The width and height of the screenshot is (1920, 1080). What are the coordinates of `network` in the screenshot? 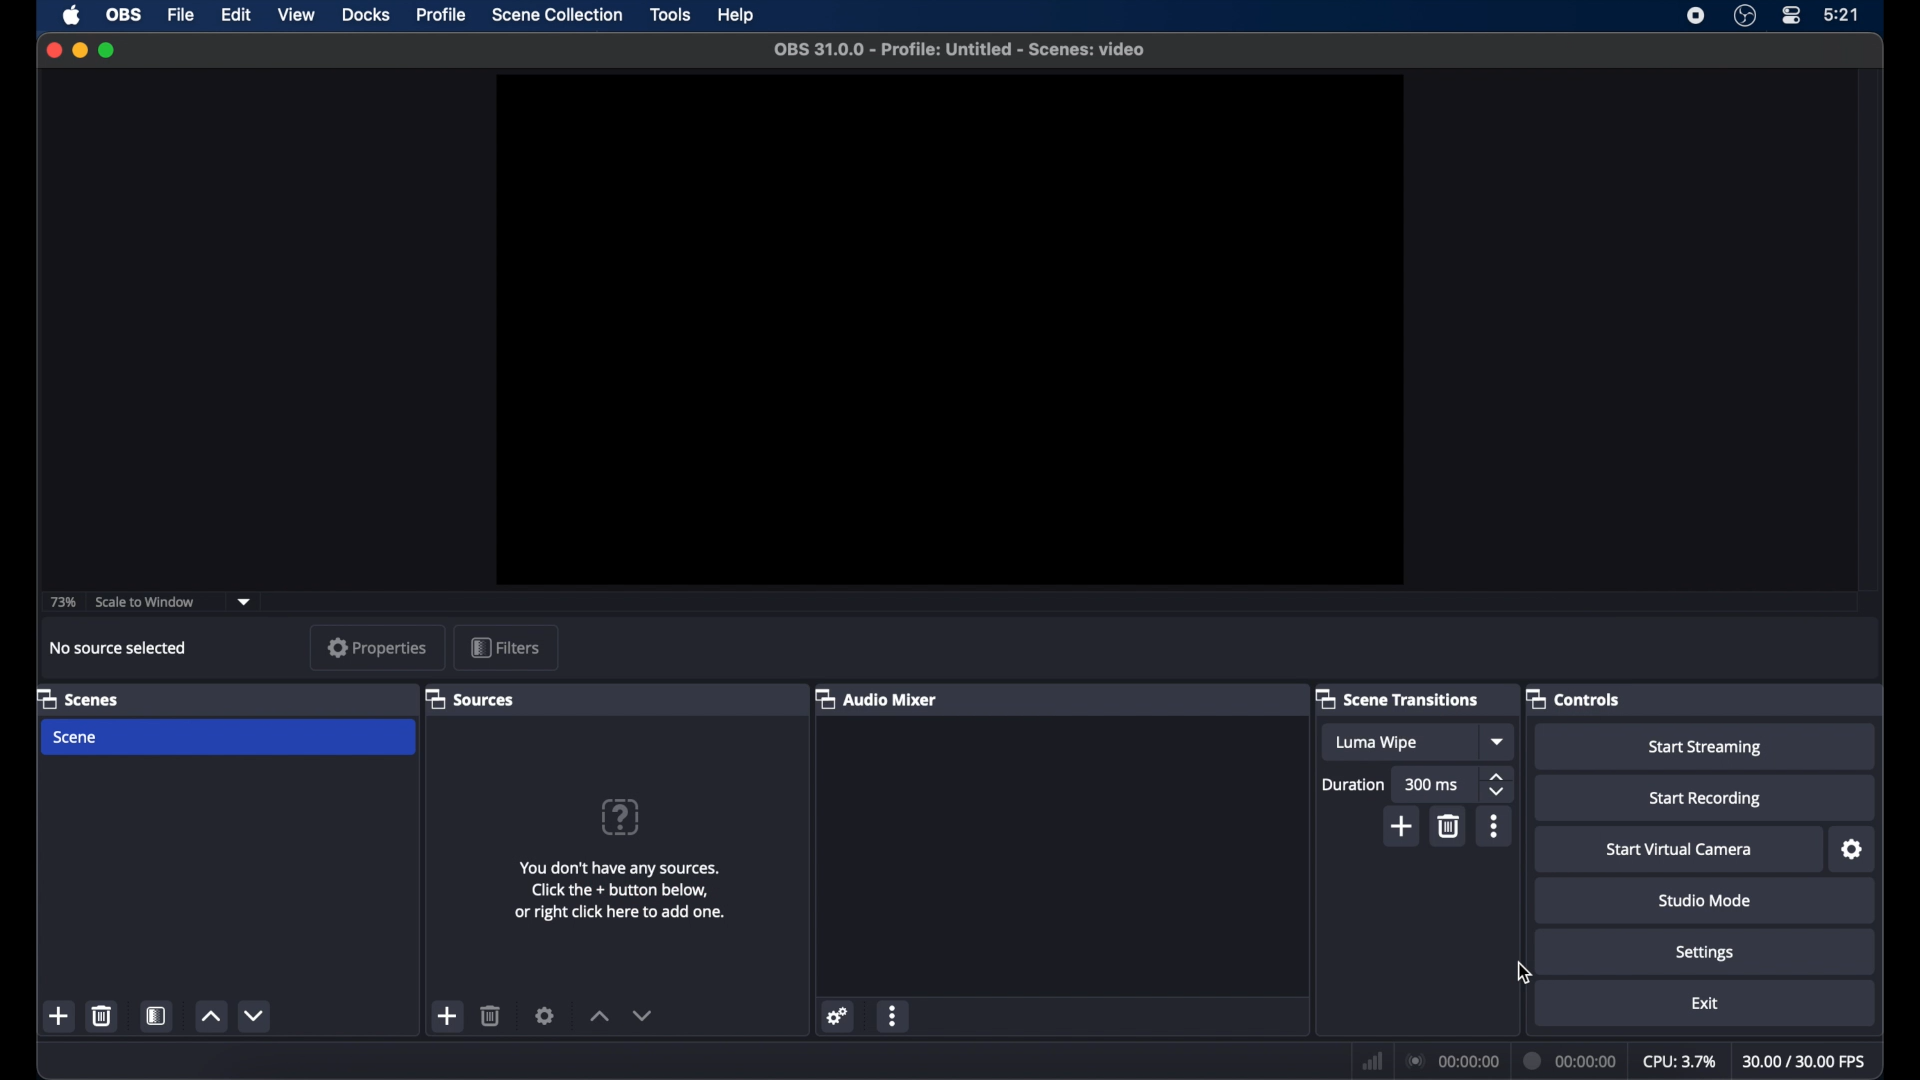 It's located at (1372, 1060).